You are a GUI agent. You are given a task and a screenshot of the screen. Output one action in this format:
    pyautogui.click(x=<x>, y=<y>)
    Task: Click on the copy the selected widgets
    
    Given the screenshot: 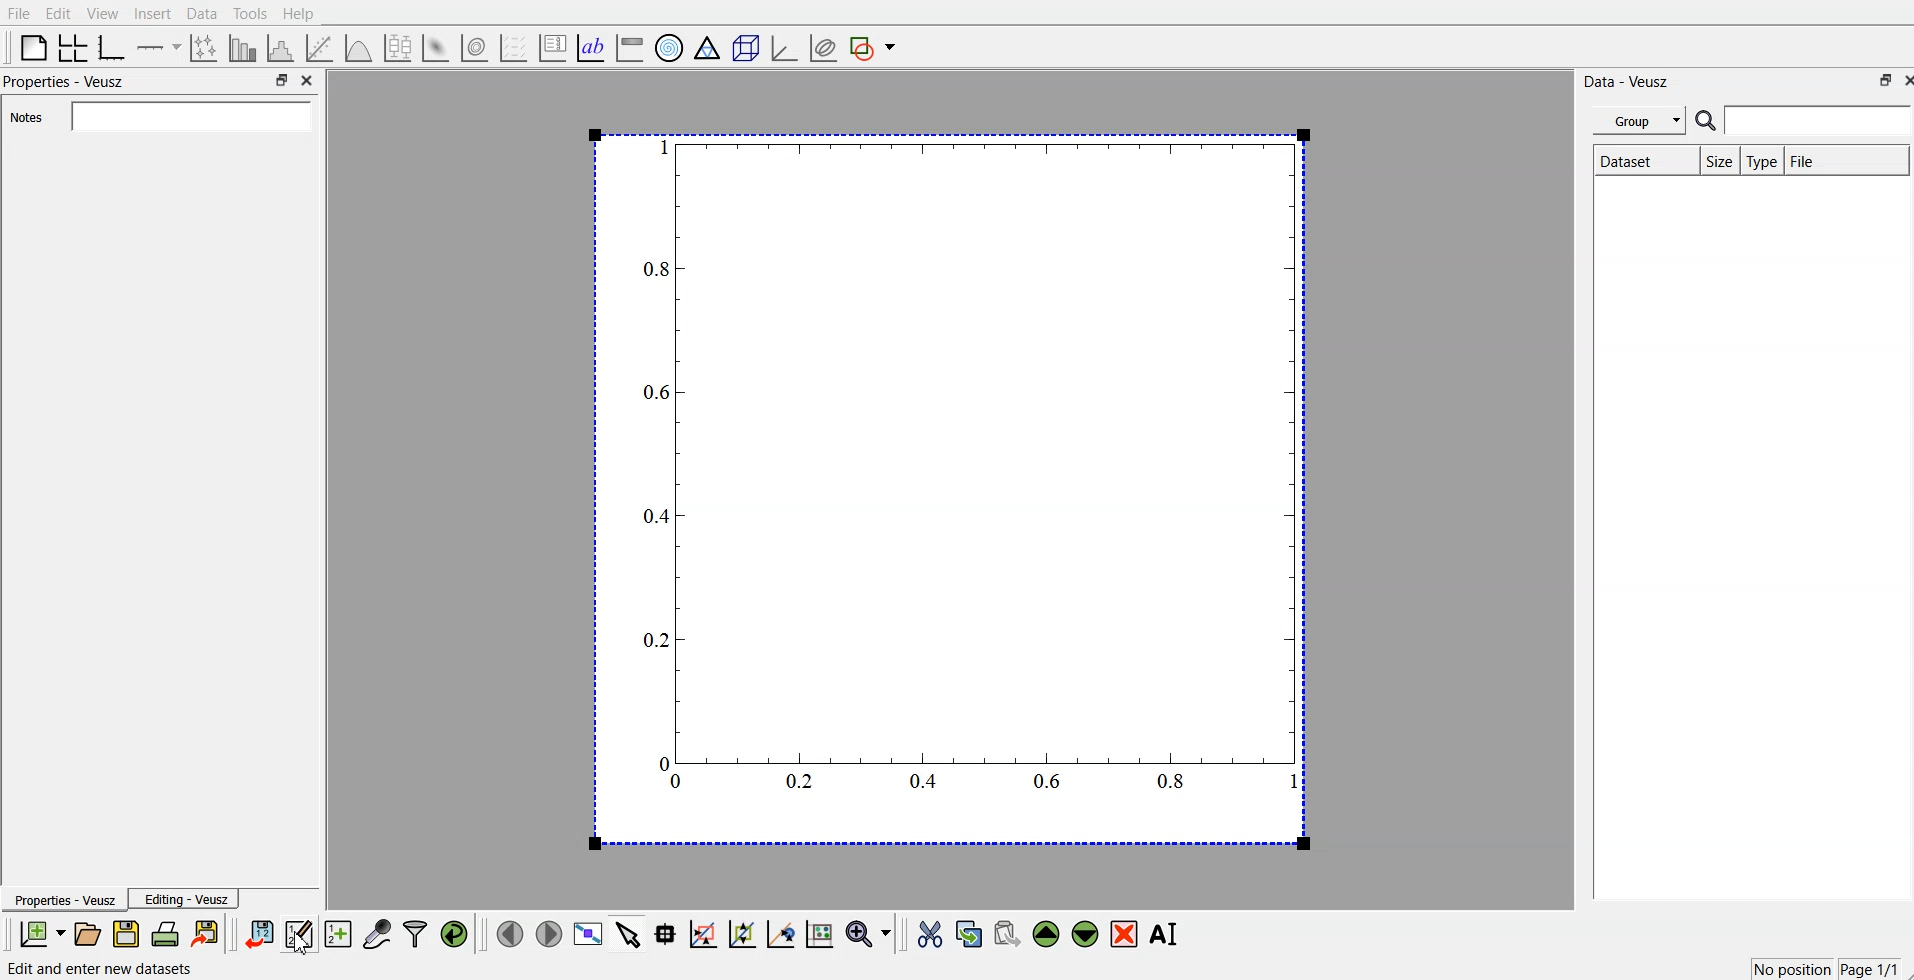 What is the action you would take?
    pyautogui.click(x=969, y=935)
    